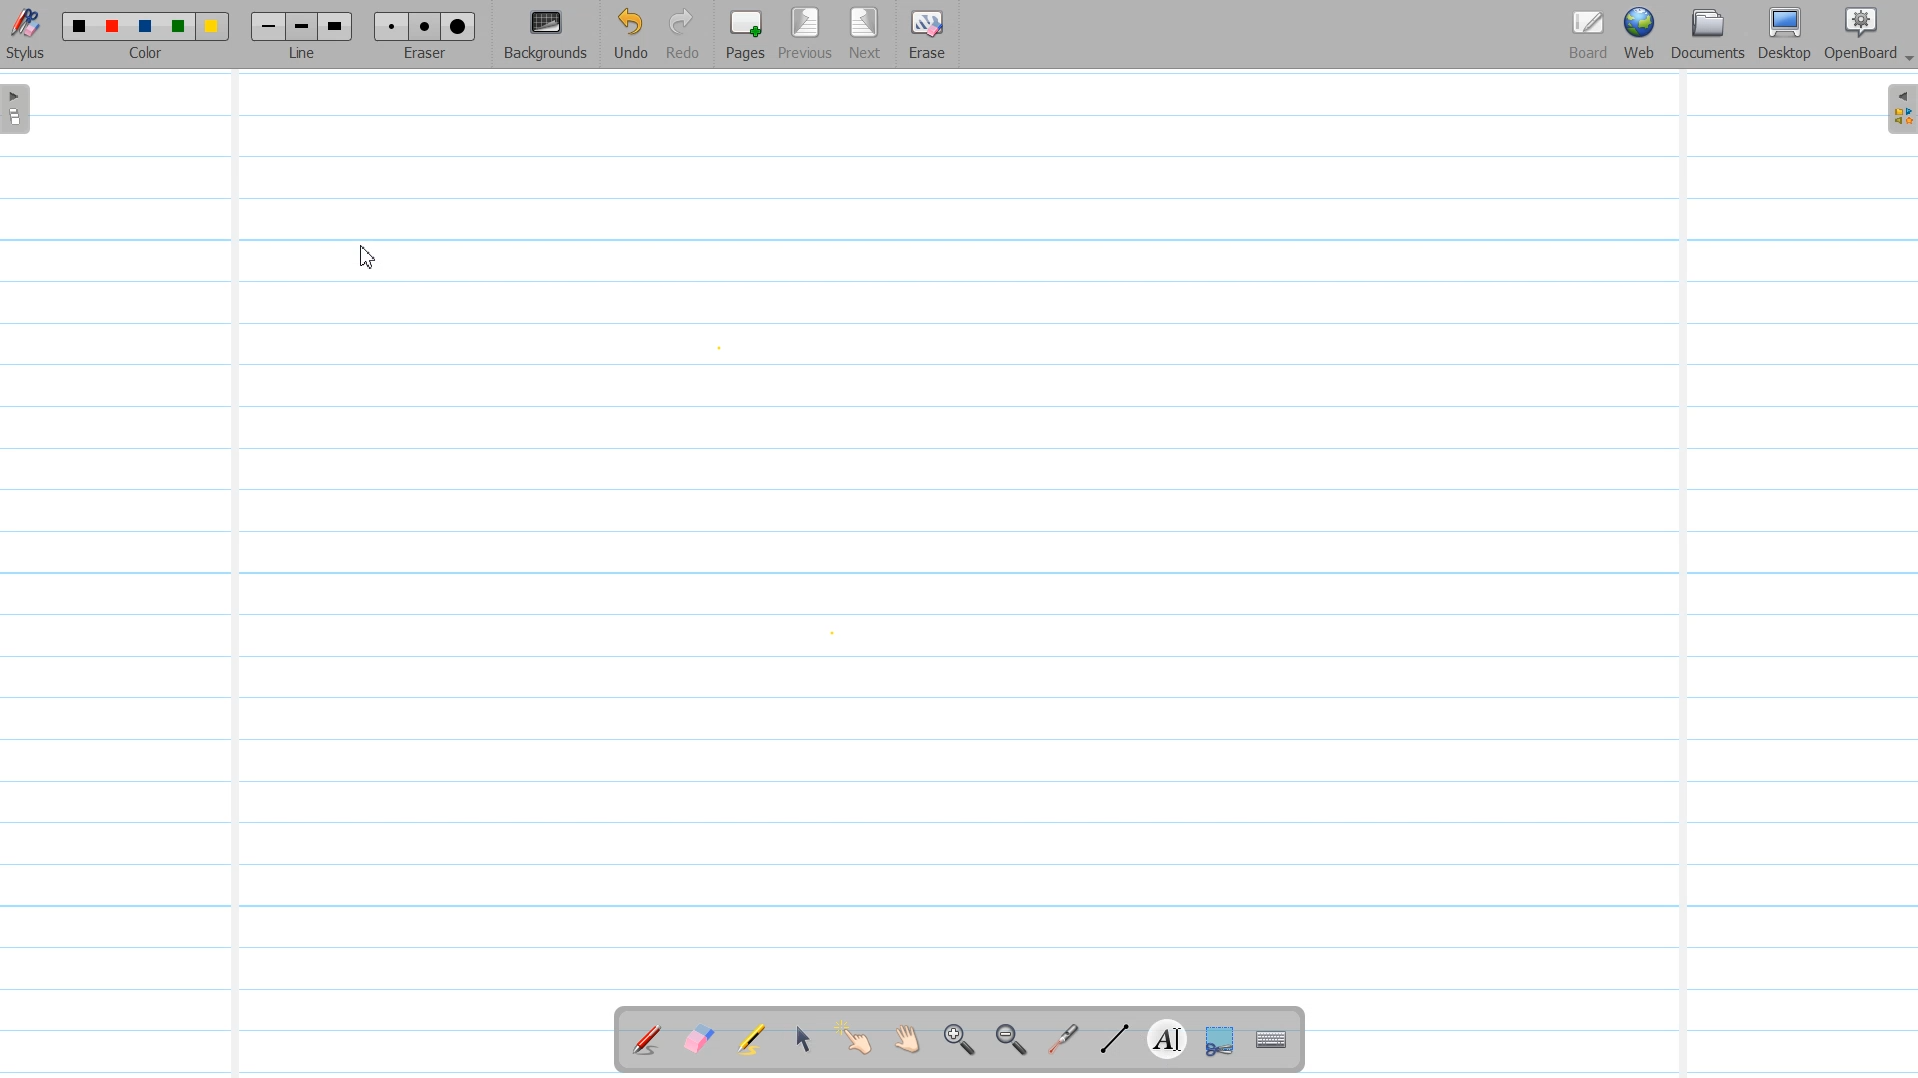 The image size is (1918, 1078). I want to click on Pages, so click(743, 34).